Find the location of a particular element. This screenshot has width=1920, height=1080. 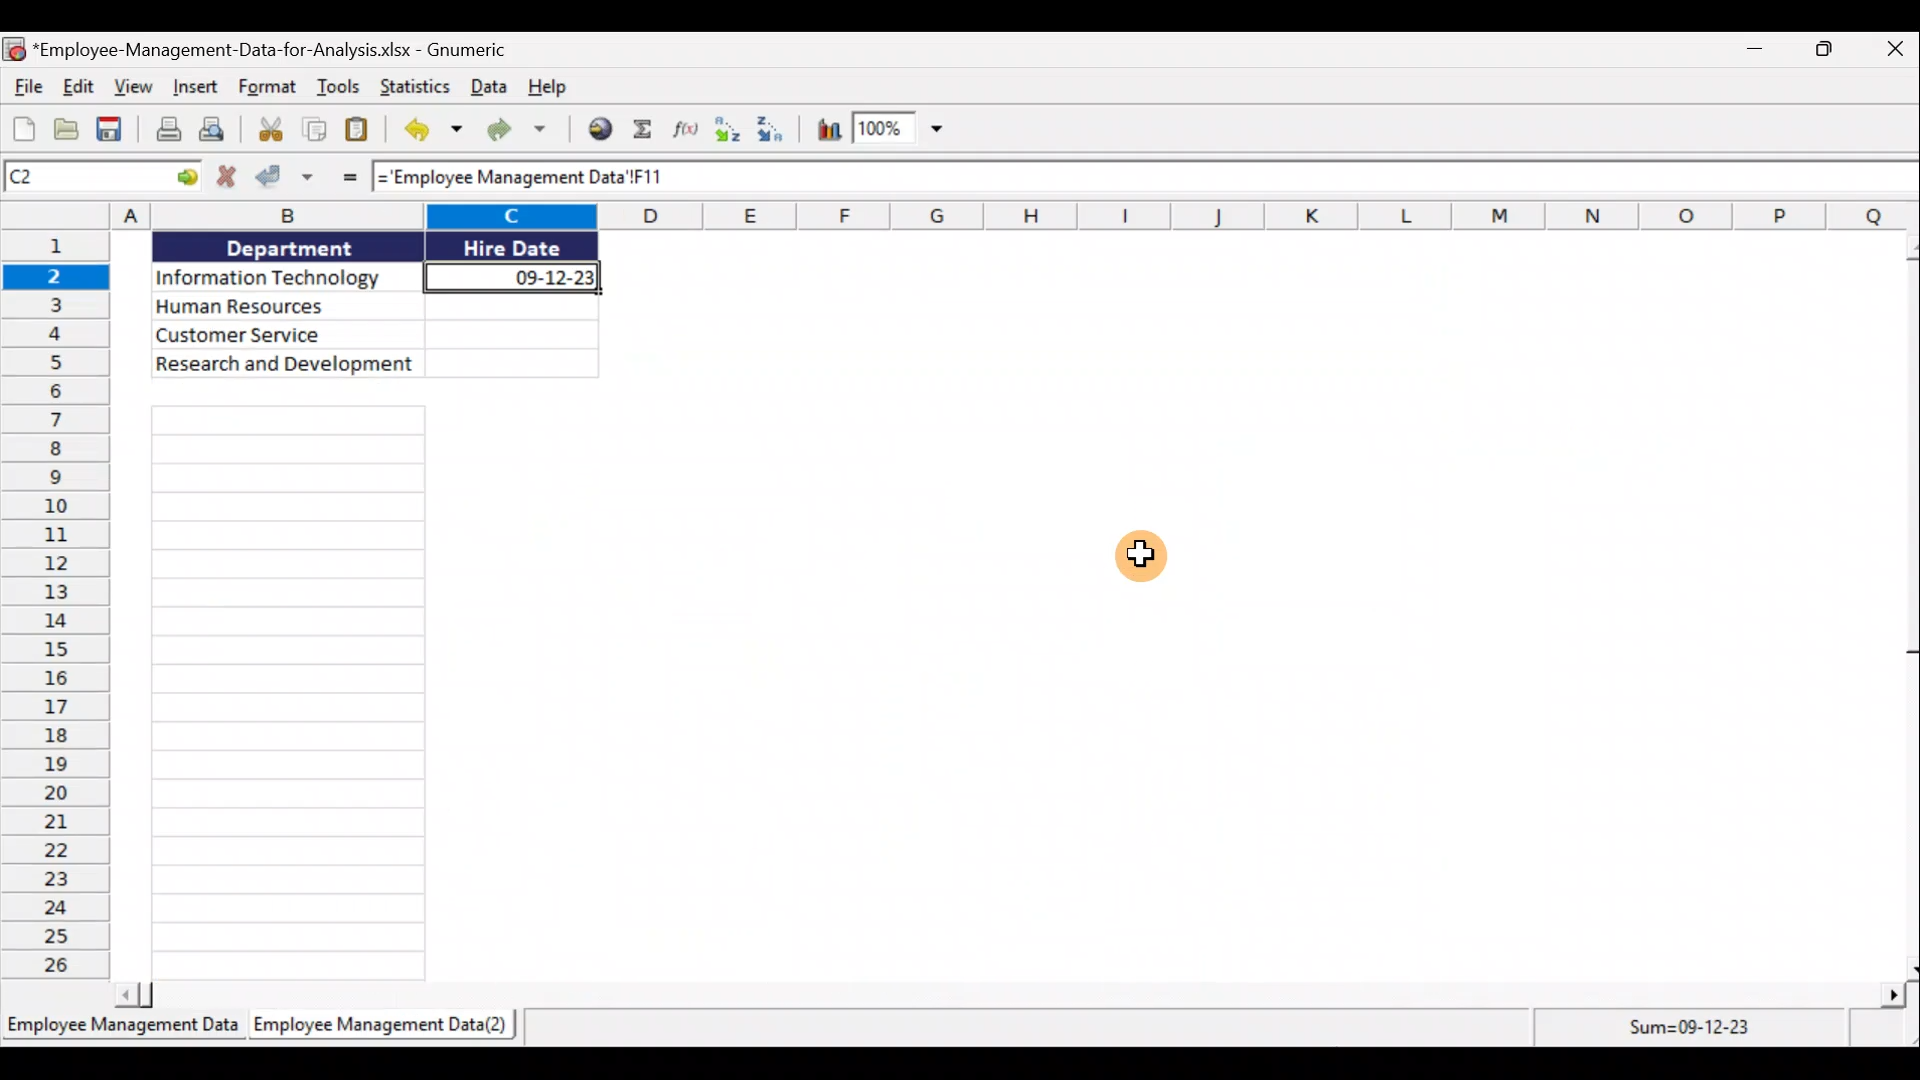

Data is located at coordinates (373, 309).